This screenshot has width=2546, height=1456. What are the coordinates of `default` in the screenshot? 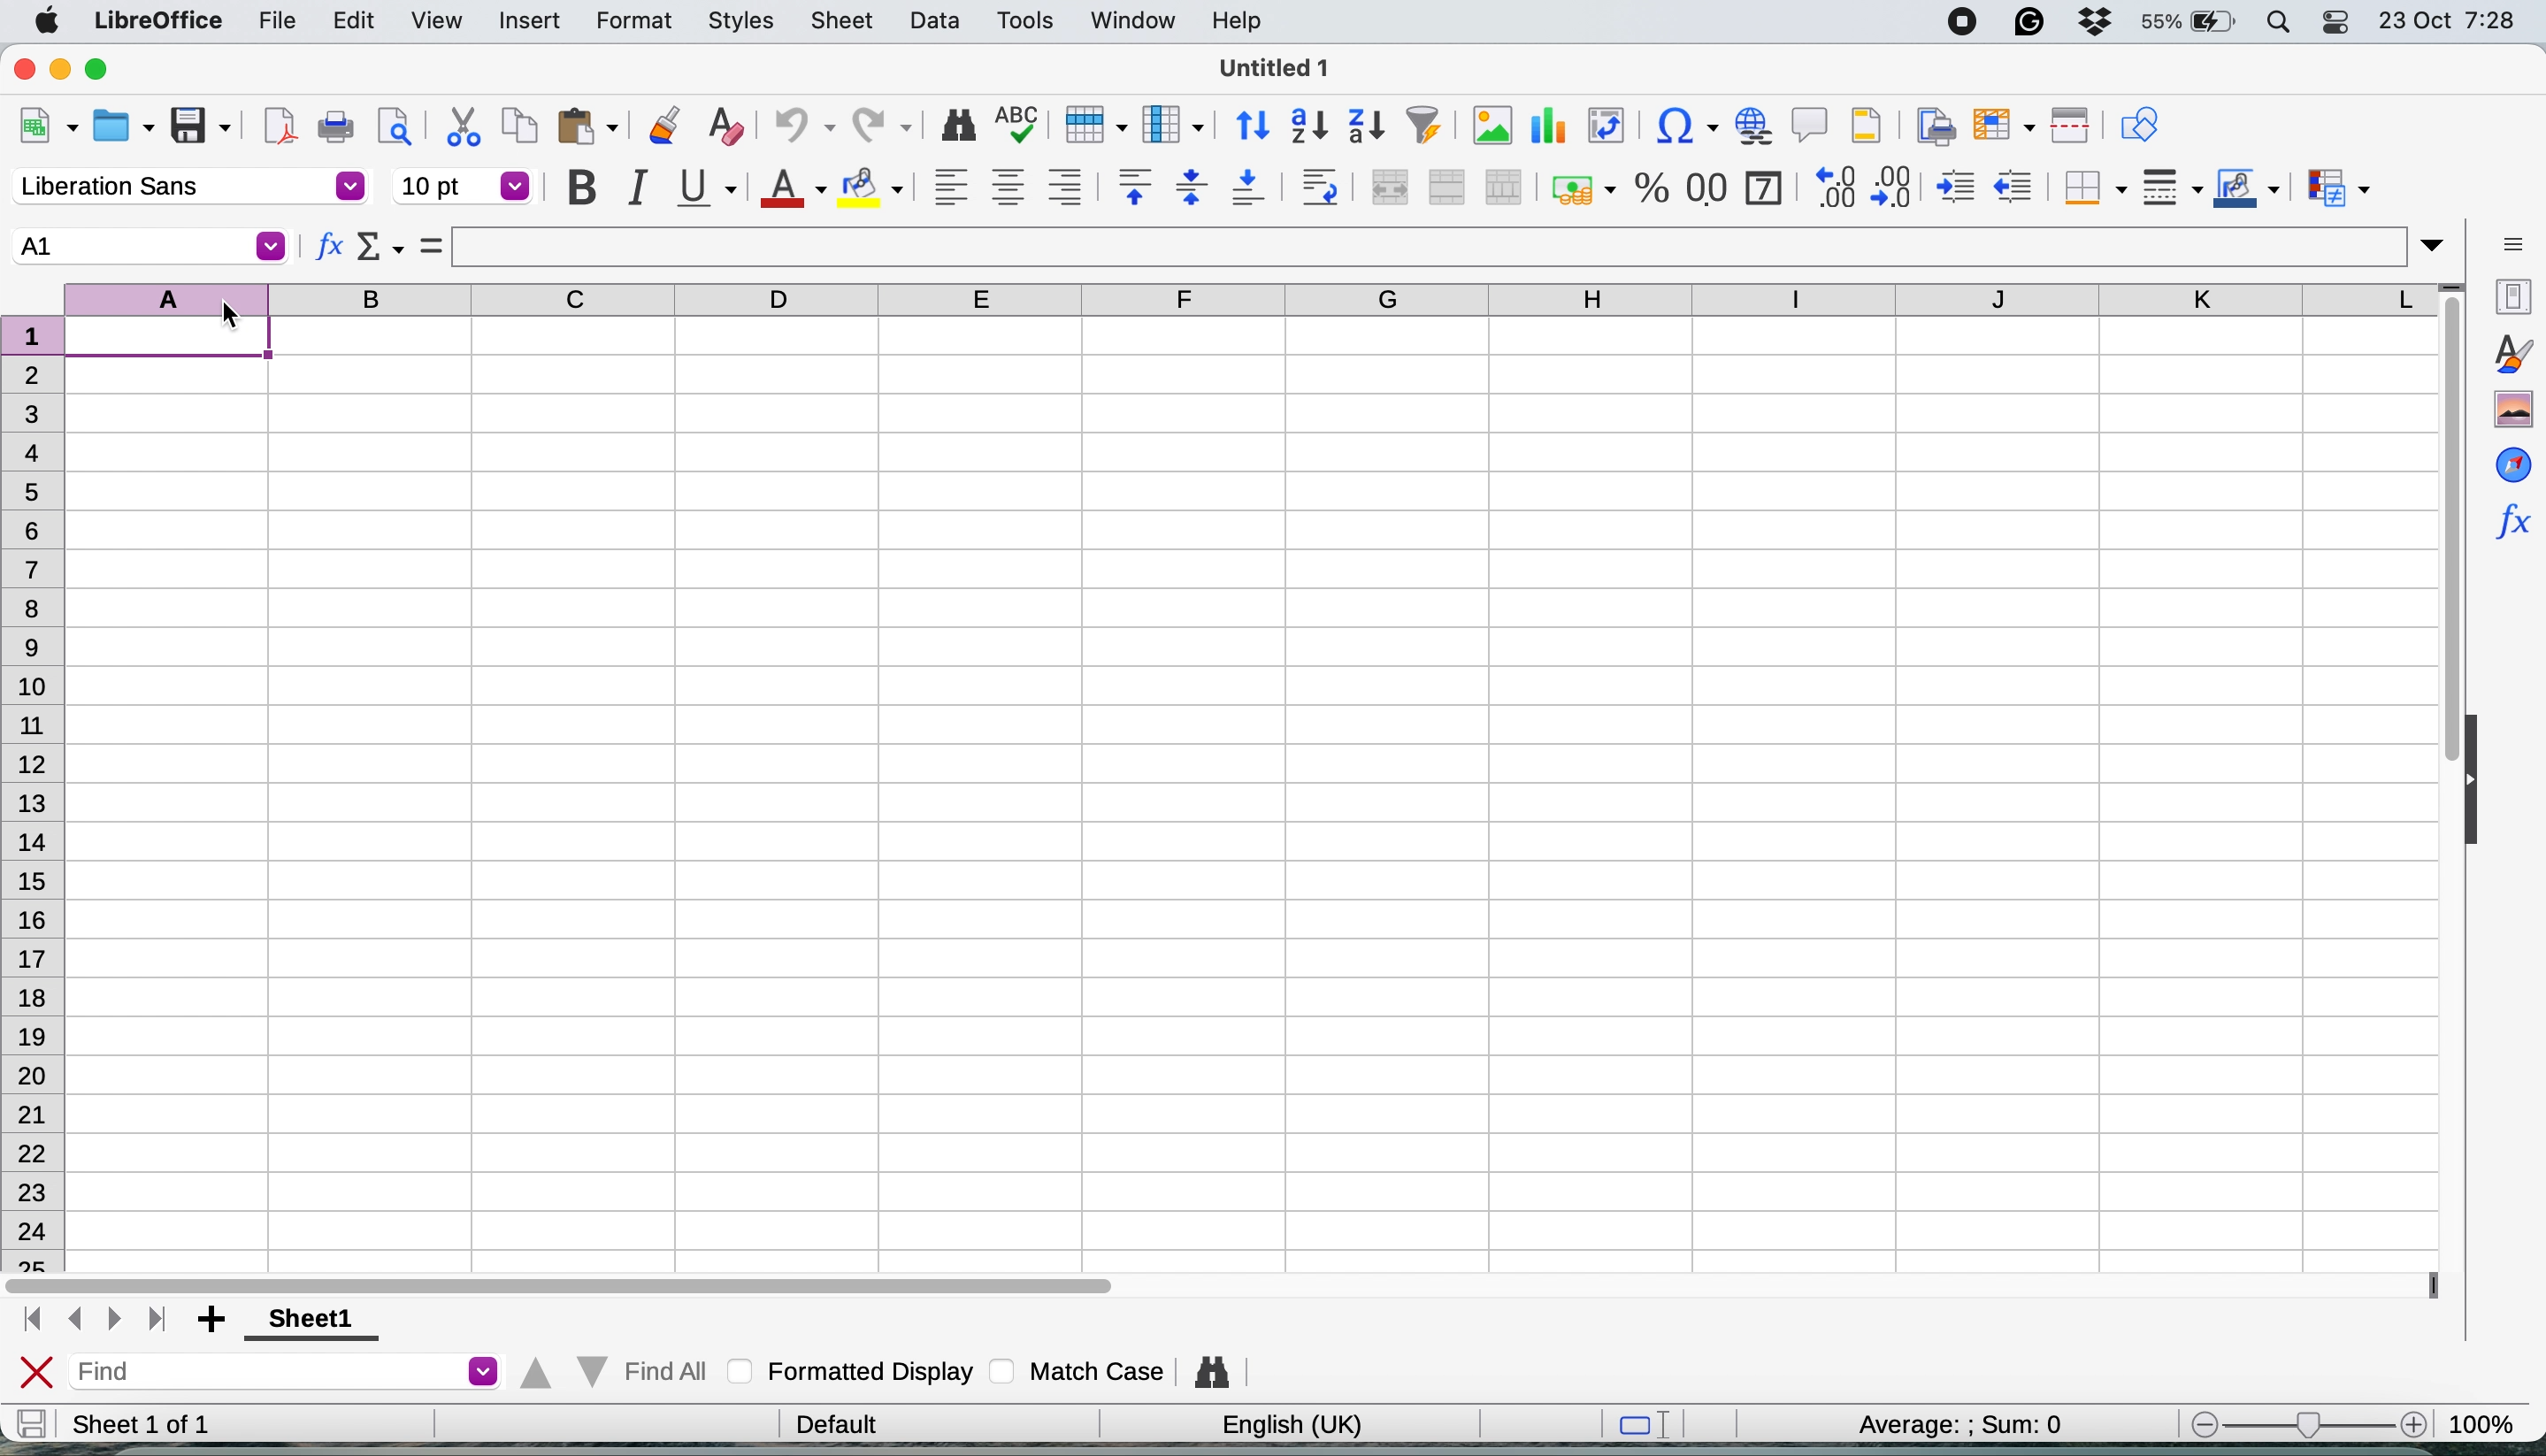 It's located at (832, 1422).